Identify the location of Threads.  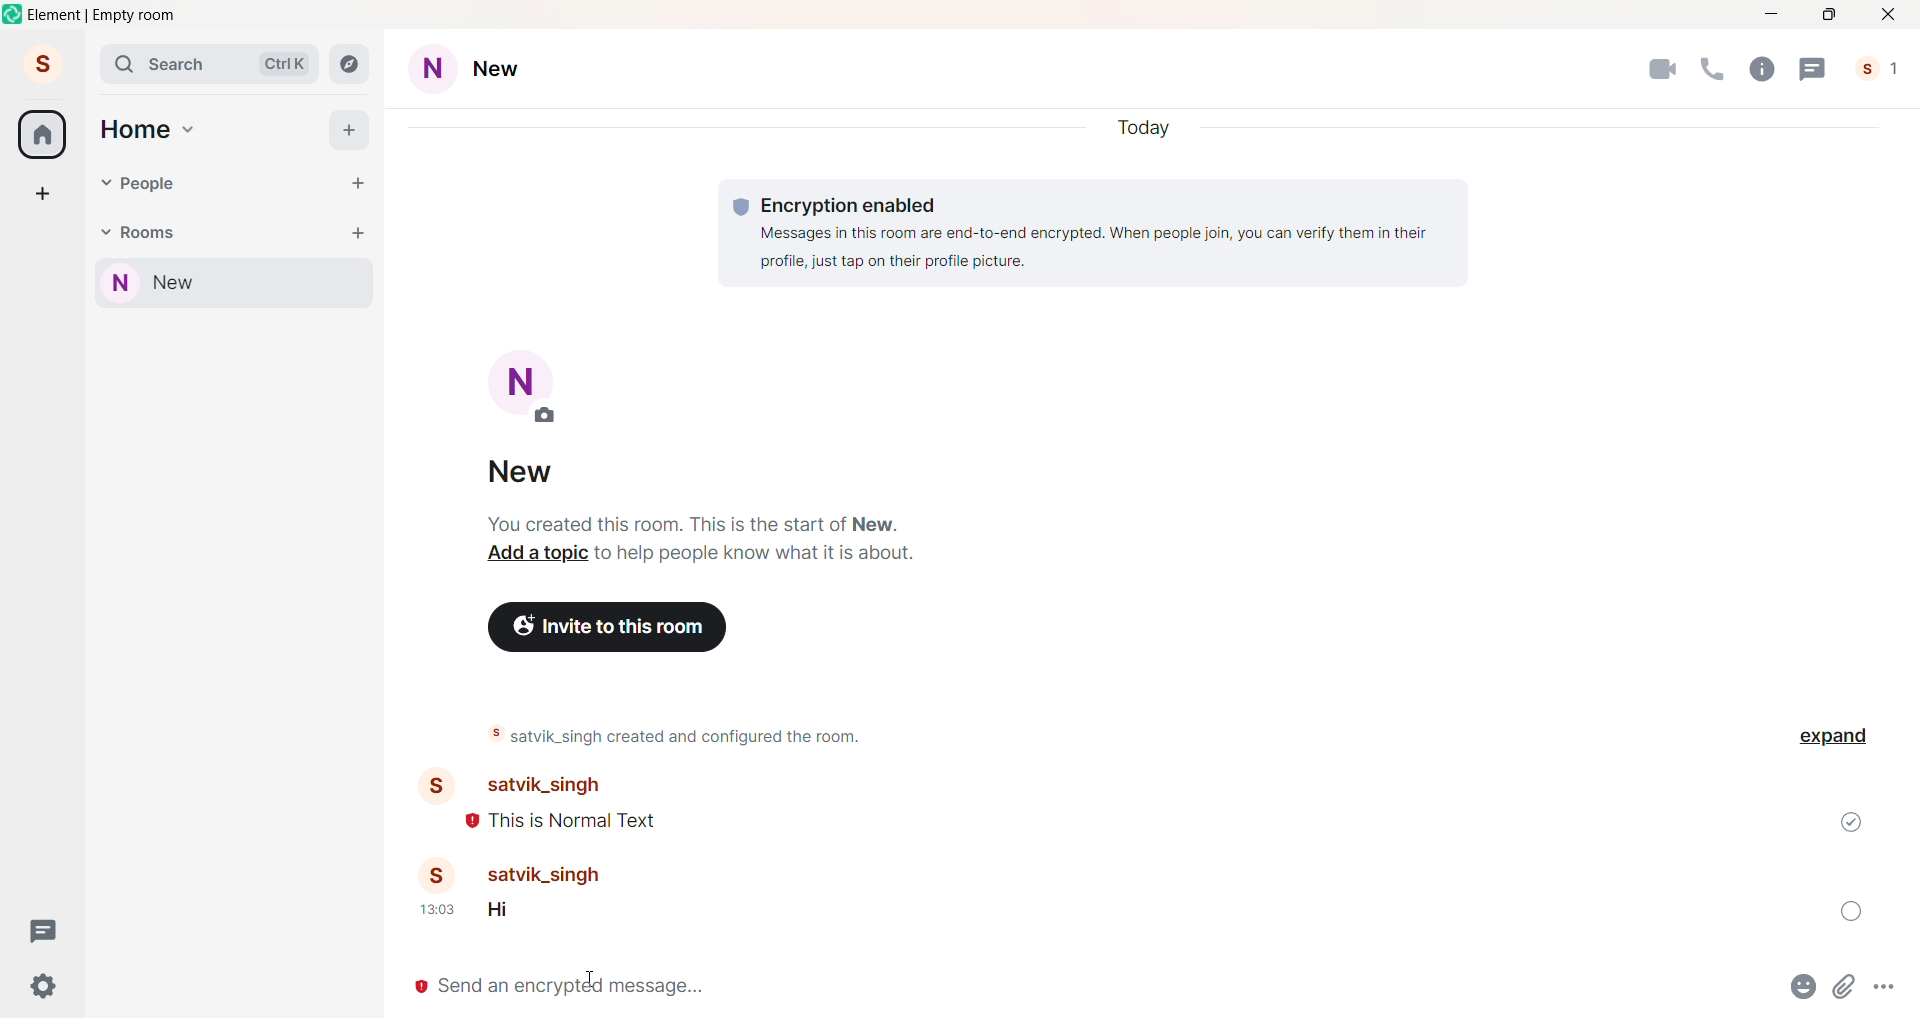
(46, 930).